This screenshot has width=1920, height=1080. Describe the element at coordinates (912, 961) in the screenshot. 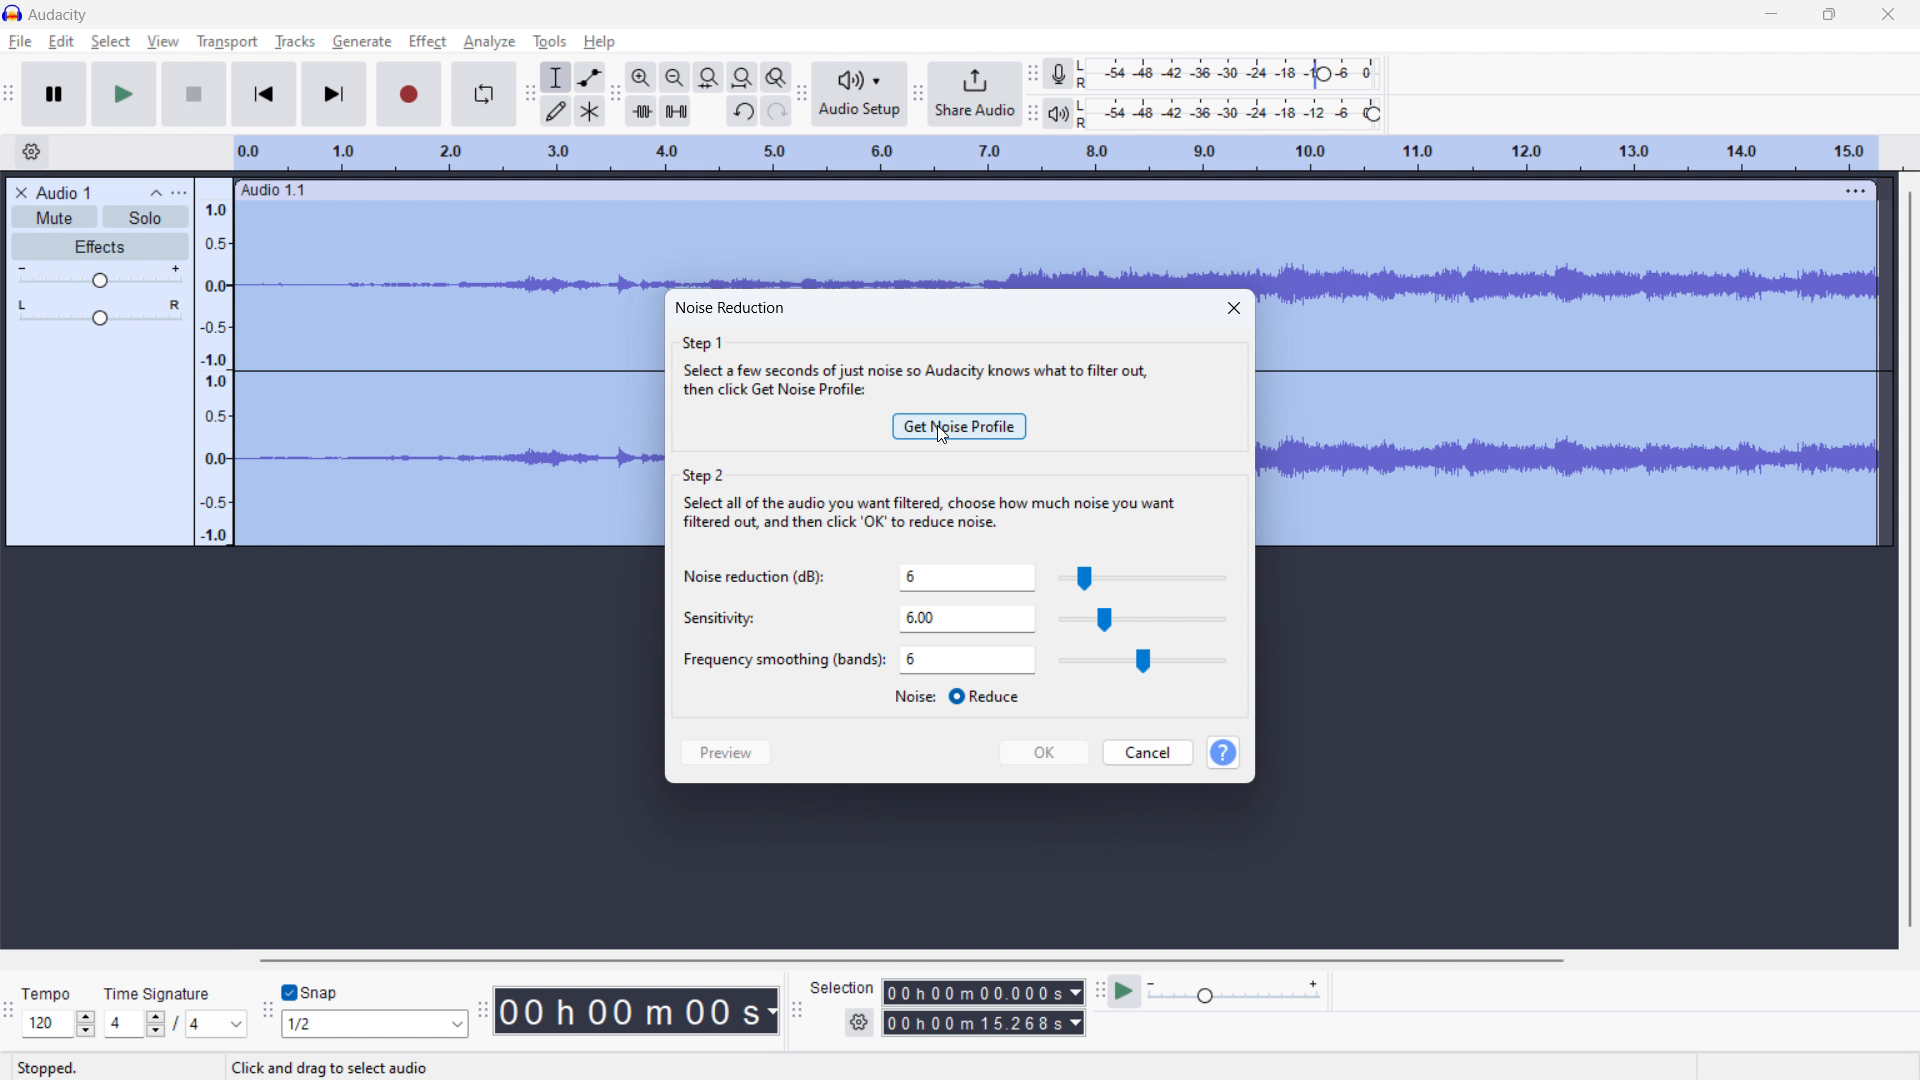

I see `horizontal scrollbar` at that location.